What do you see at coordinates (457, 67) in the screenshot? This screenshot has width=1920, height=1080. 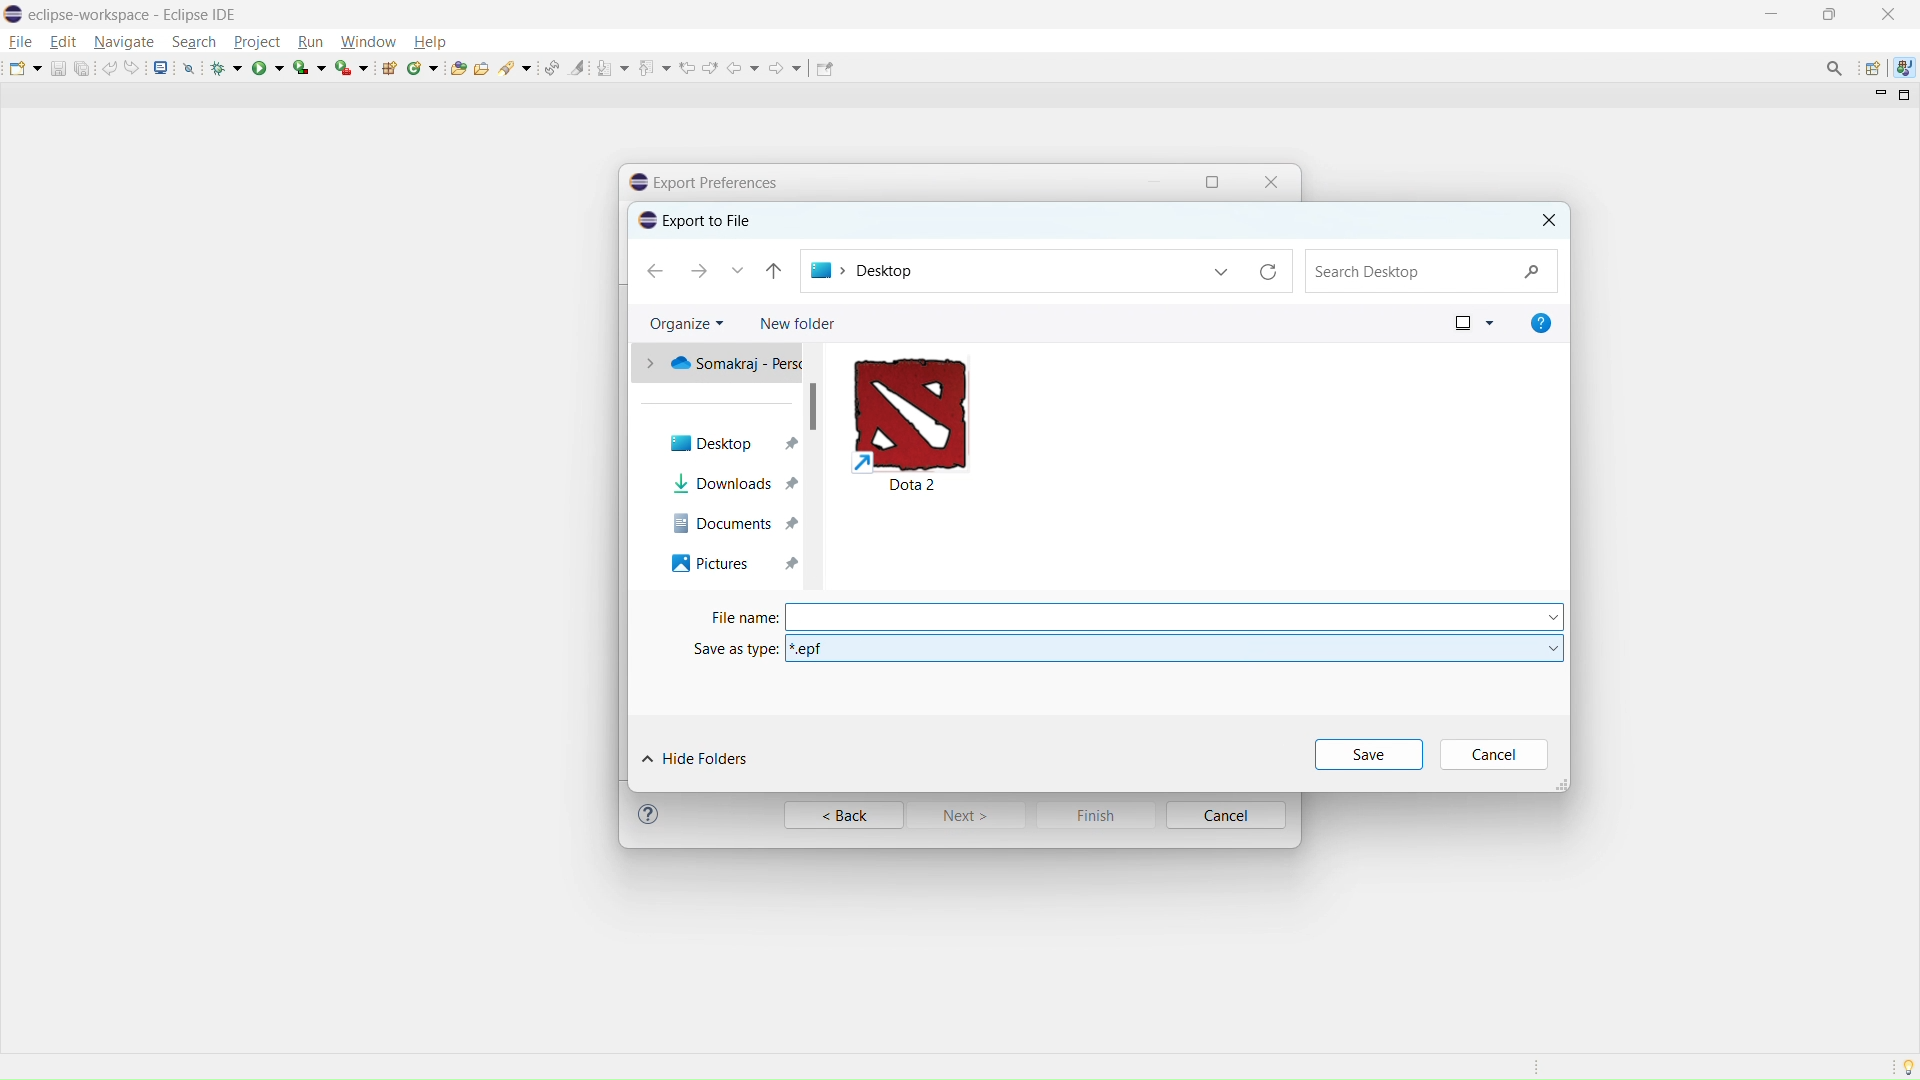 I see `open type` at bounding box center [457, 67].